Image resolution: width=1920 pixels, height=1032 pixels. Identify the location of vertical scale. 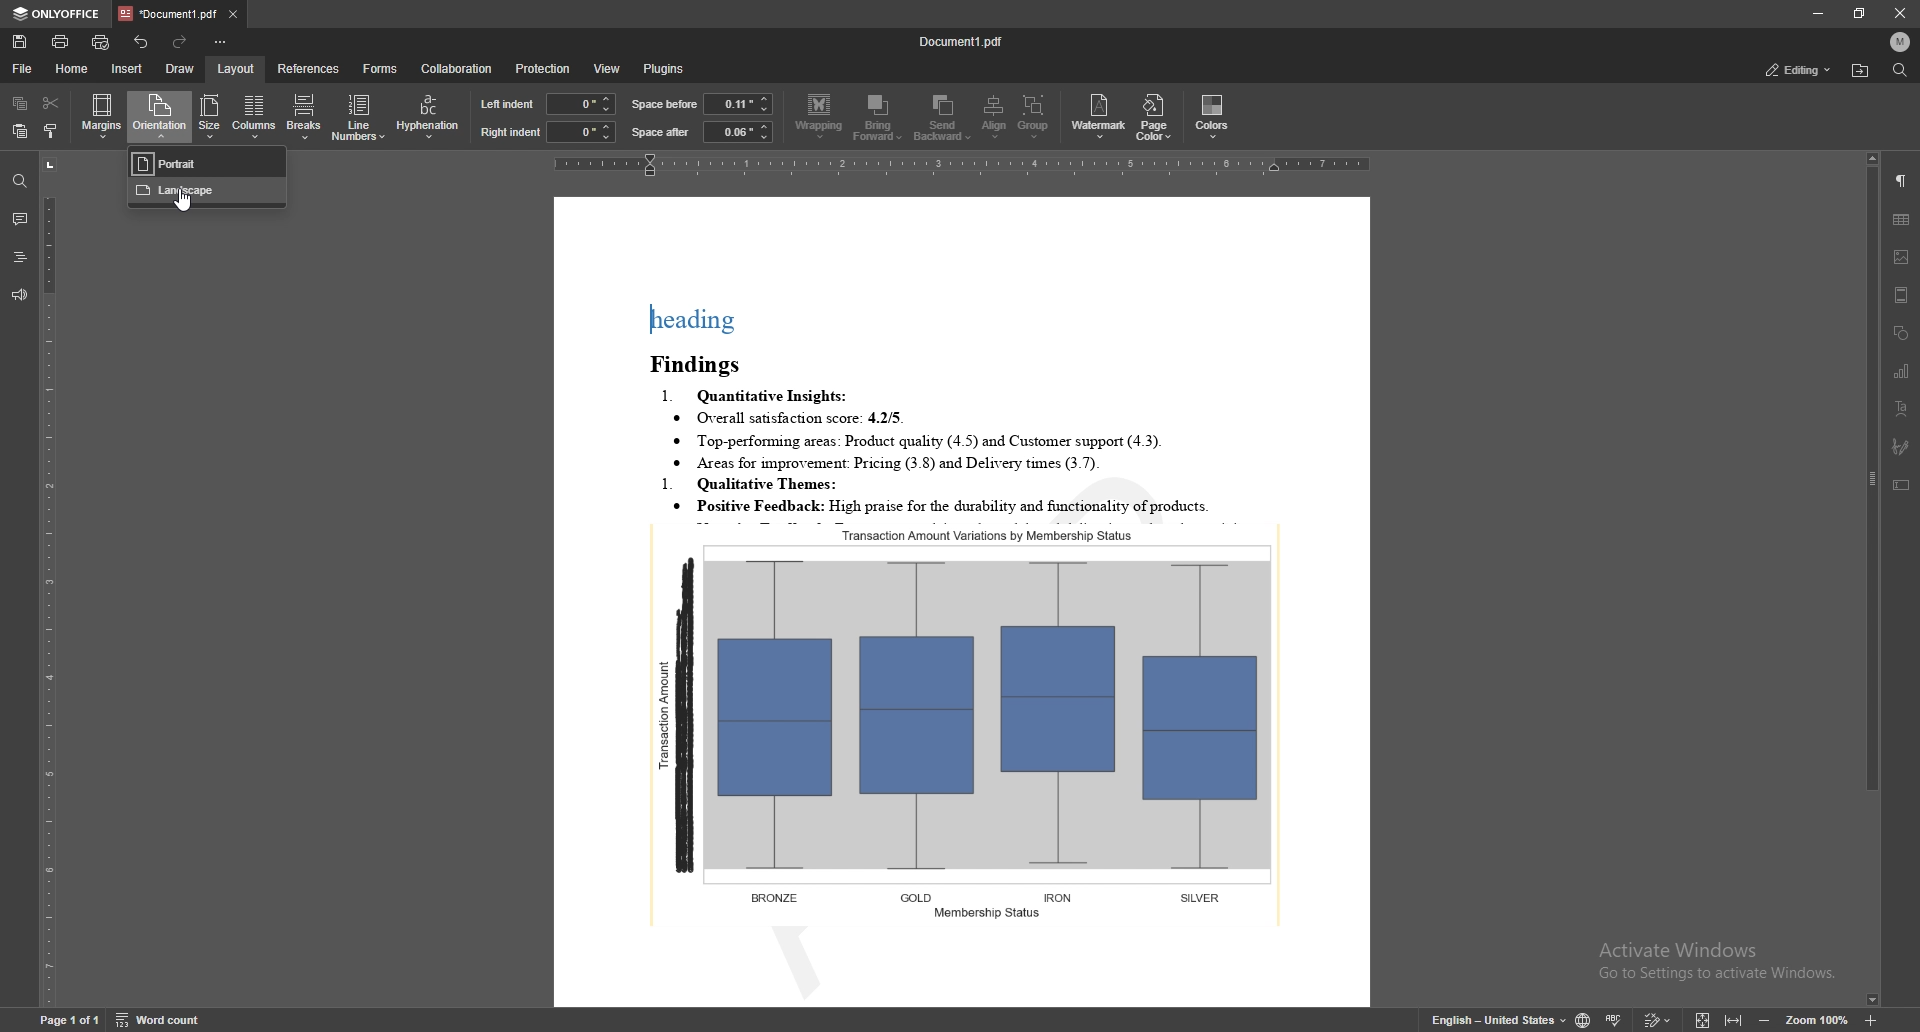
(49, 579).